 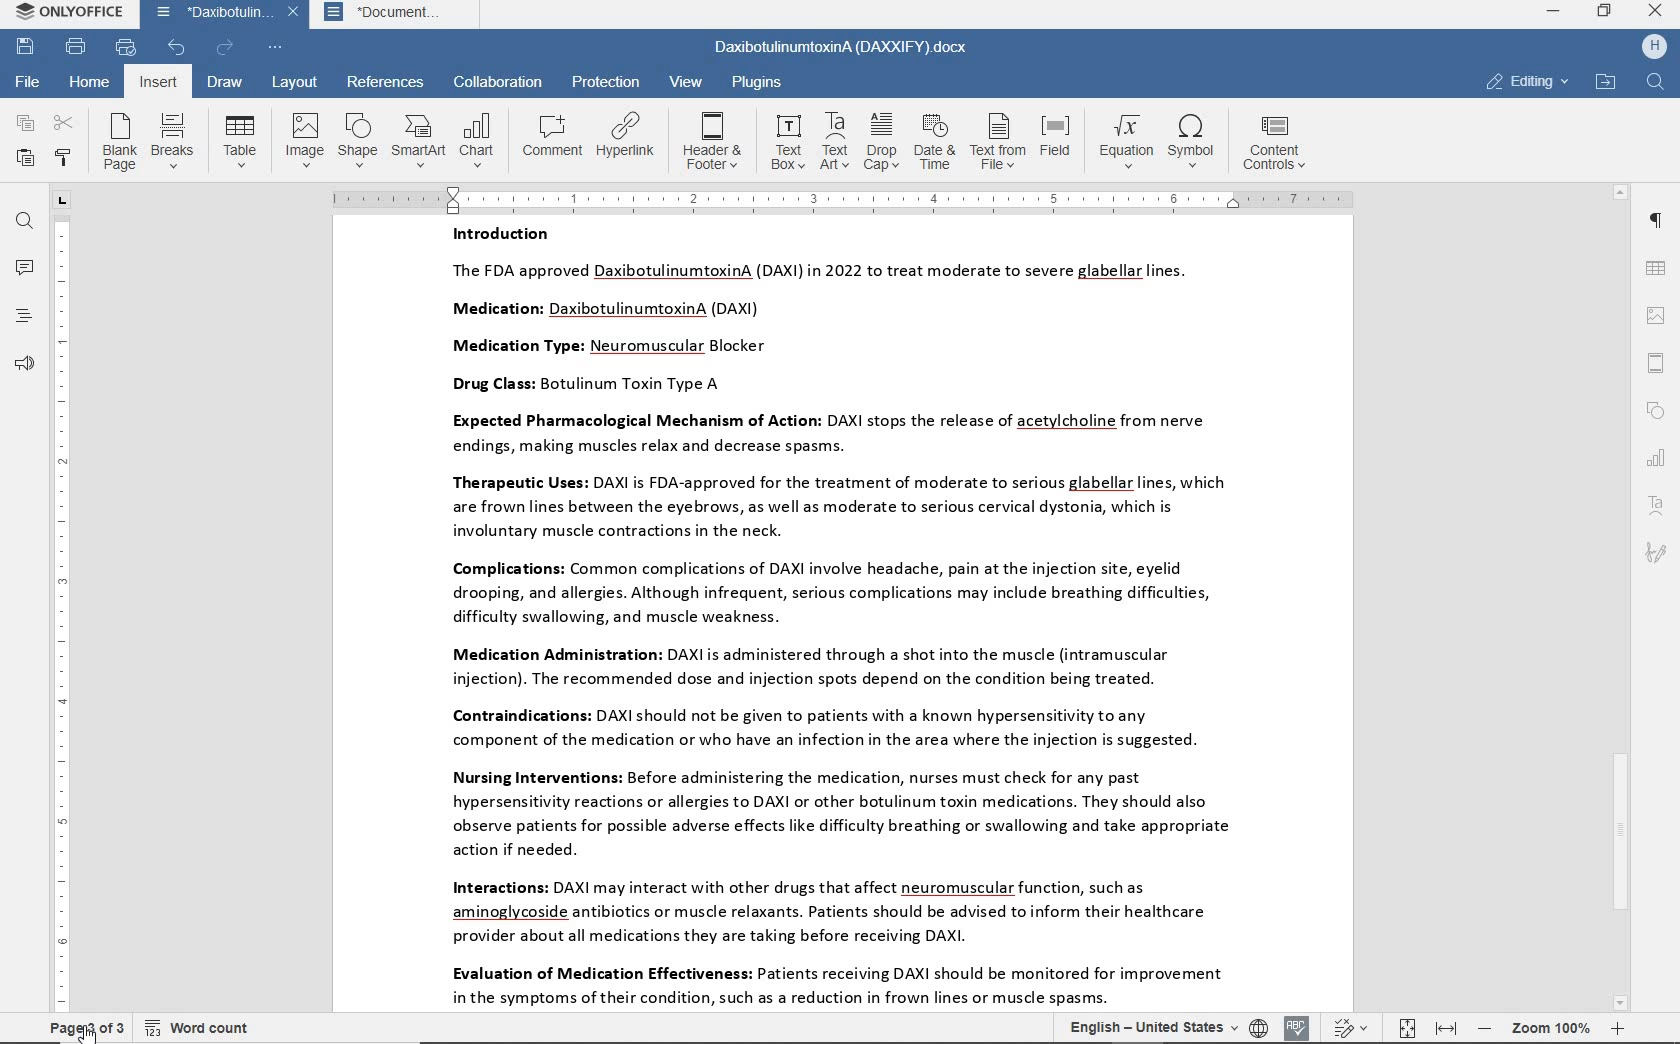 I want to click on open file location, so click(x=1605, y=83).